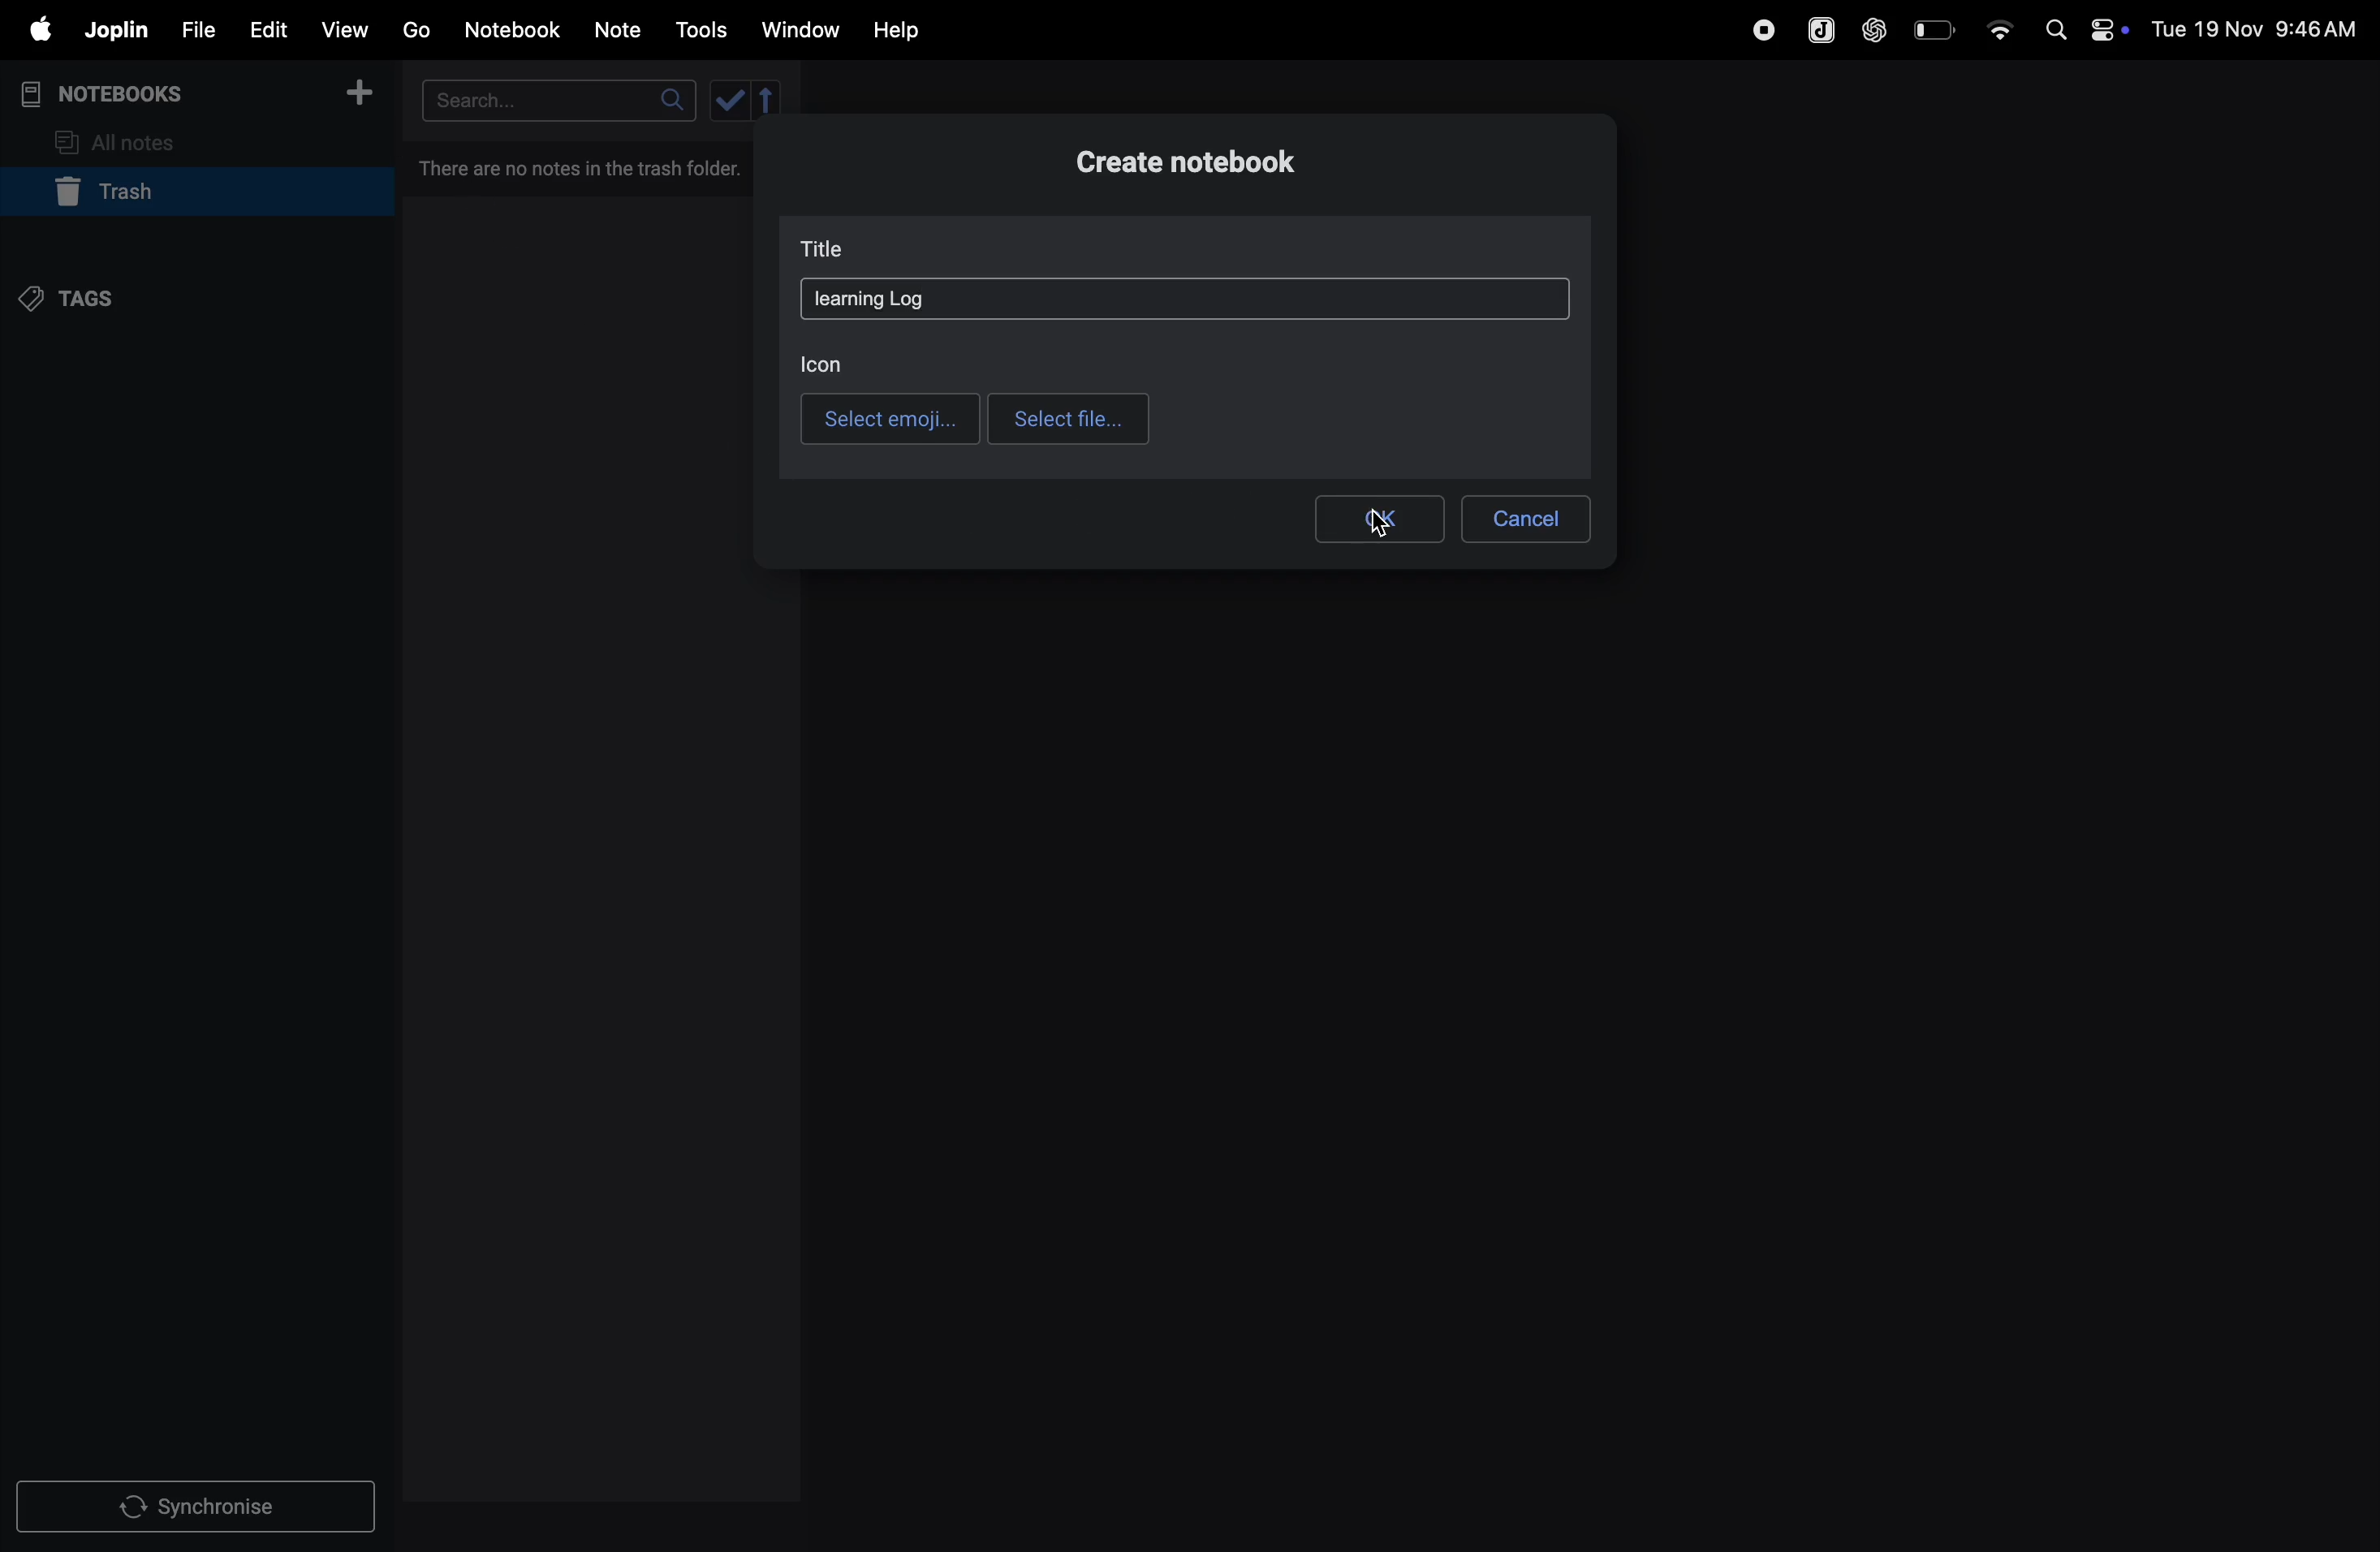  Describe the element at coordinates (2082, 27) in the screenshot. I see `apple widgets` at that location.